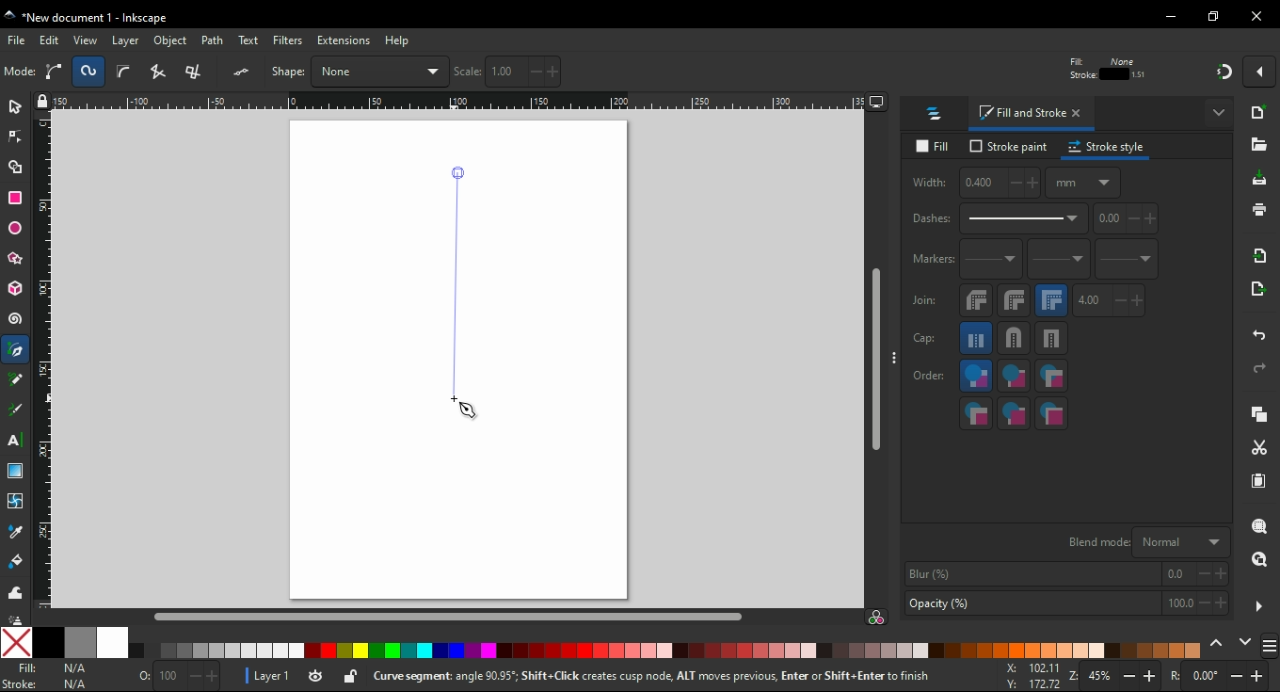  Describe the element at coordinates (1009, 146) in the screenshot. I see `stroke paint` at that location.